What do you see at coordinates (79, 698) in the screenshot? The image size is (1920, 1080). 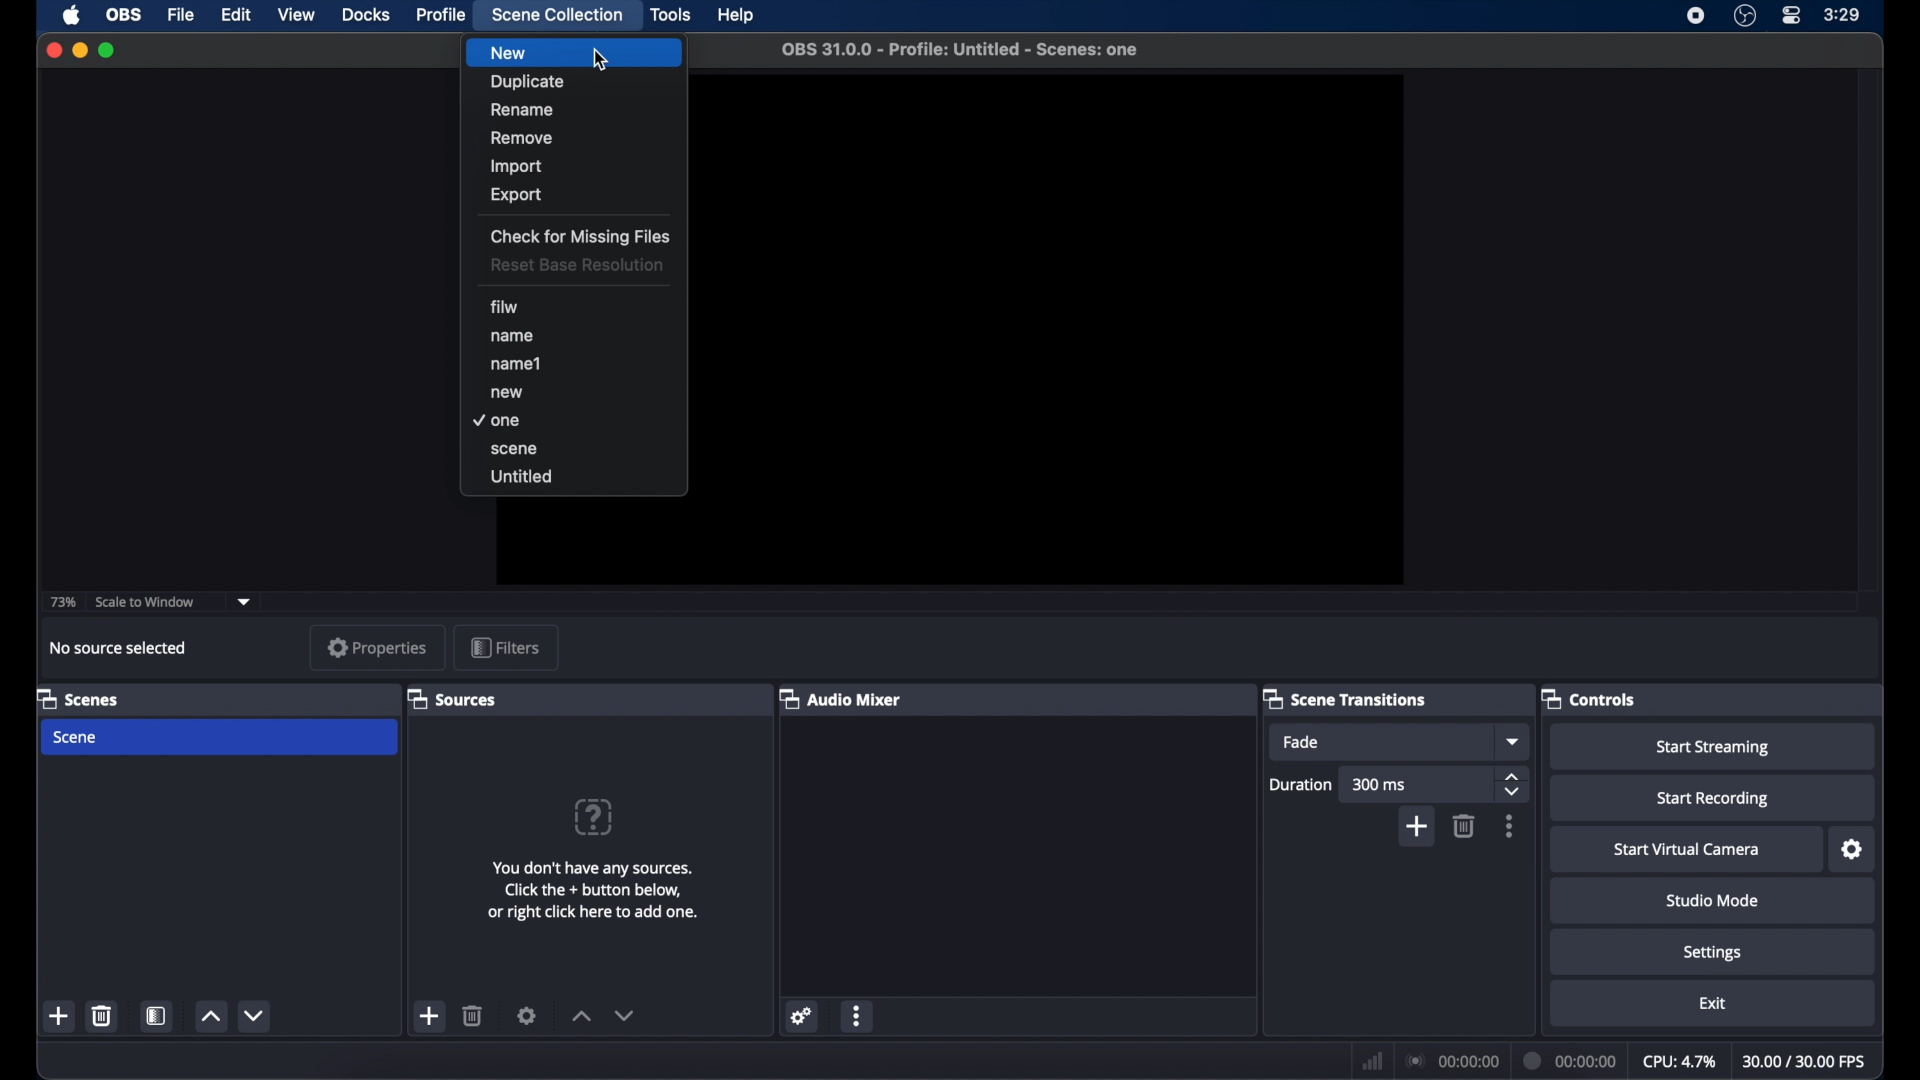 I see `scenes` at bounding box center [79, 698].